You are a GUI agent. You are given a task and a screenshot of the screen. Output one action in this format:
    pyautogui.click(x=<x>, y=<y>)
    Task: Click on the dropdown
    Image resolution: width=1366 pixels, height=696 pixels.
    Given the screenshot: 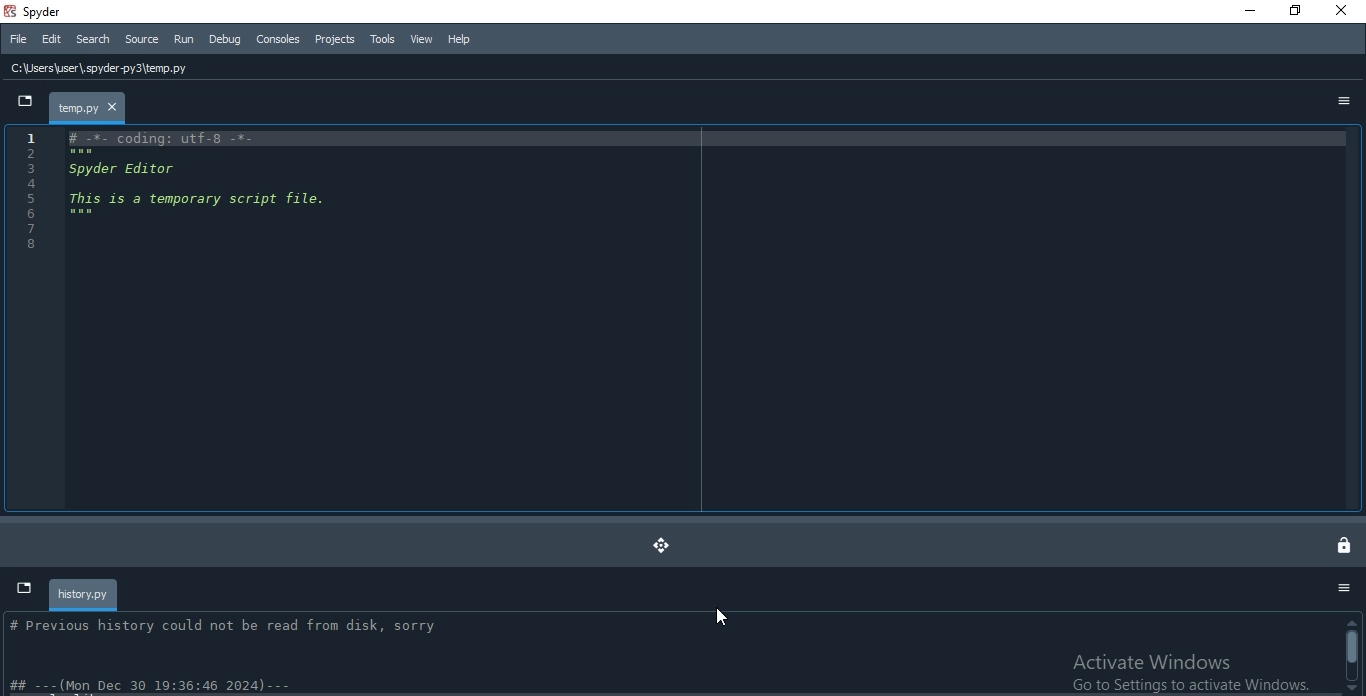 What is the action you would take?
    pyautogui.click(x=19, y=589)
    